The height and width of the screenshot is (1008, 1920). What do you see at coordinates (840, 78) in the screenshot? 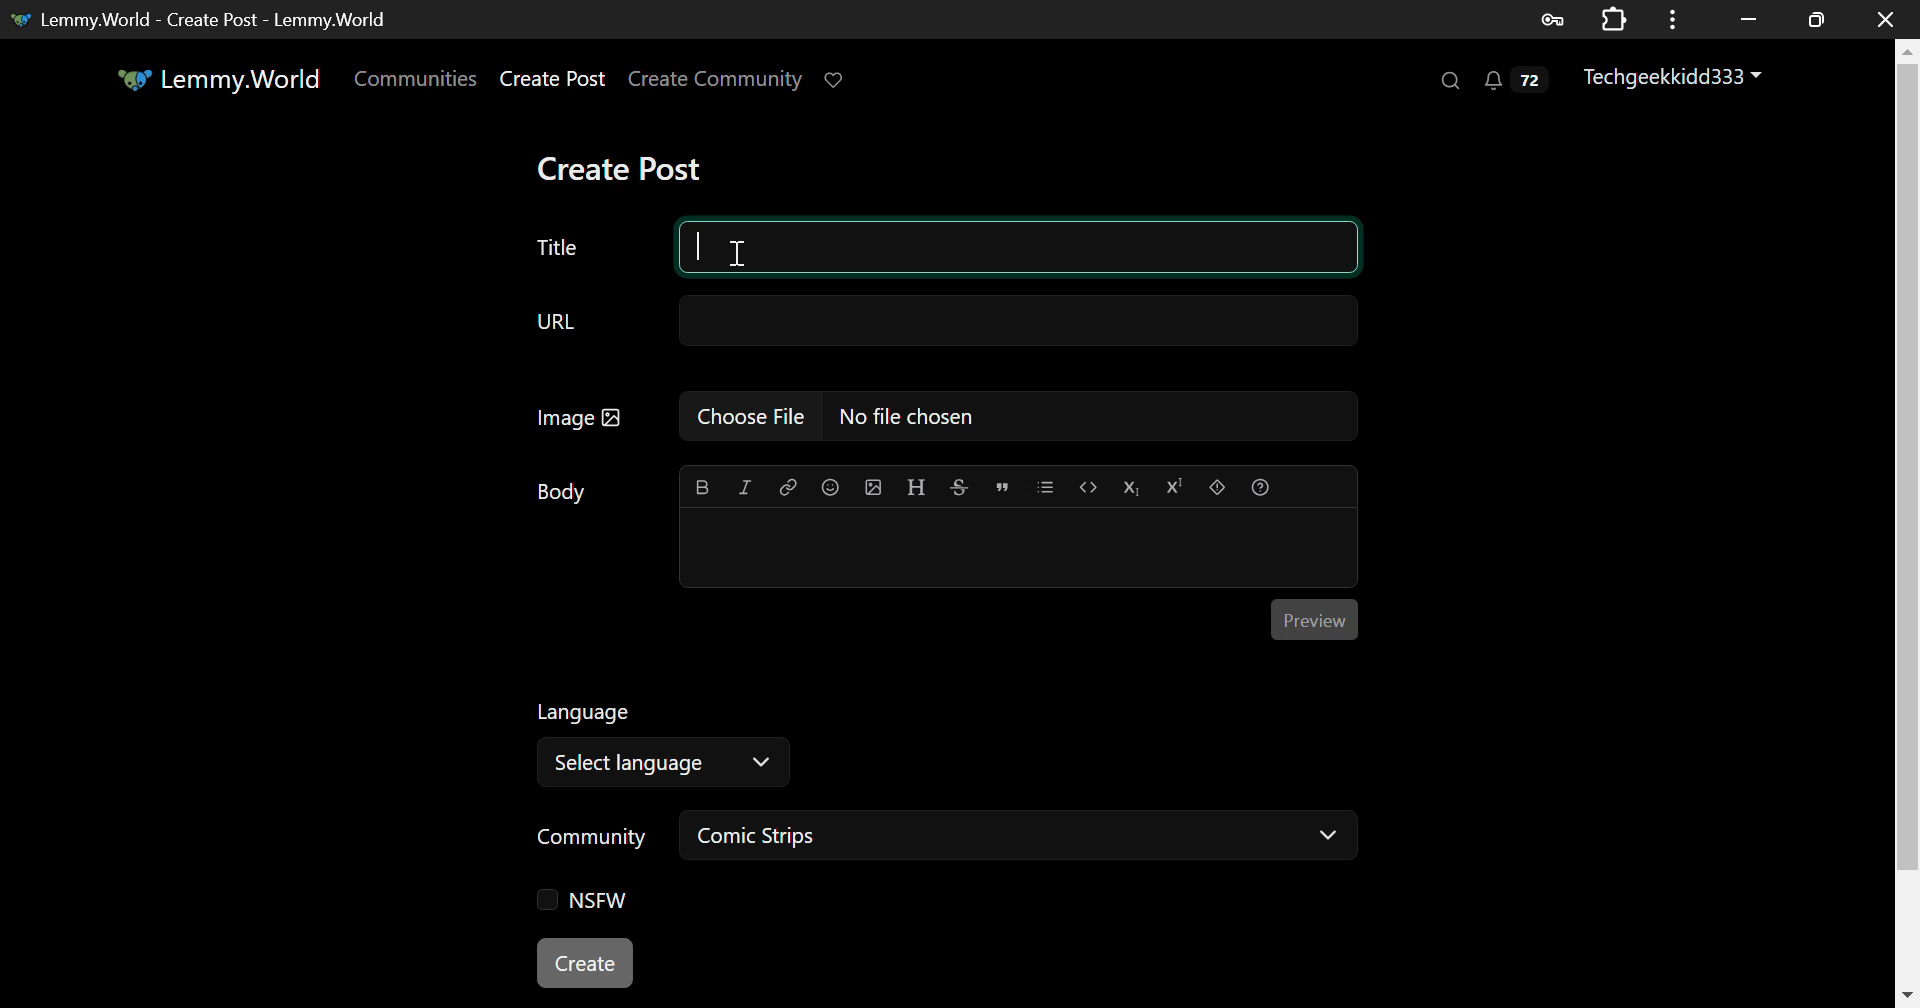
I see `Donate` at bounding box center [840, 78].